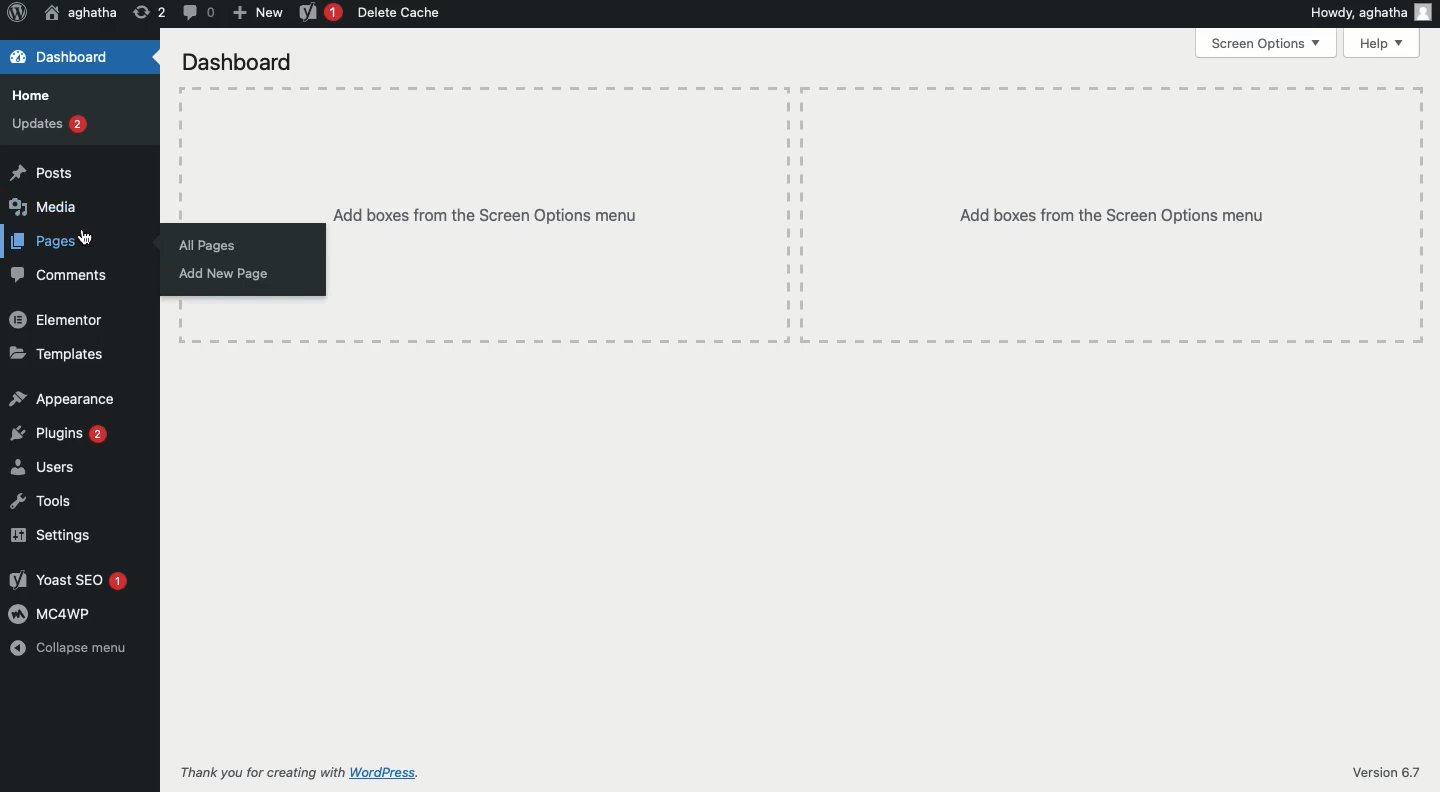  I want to click on Revision, so click(149, 14).